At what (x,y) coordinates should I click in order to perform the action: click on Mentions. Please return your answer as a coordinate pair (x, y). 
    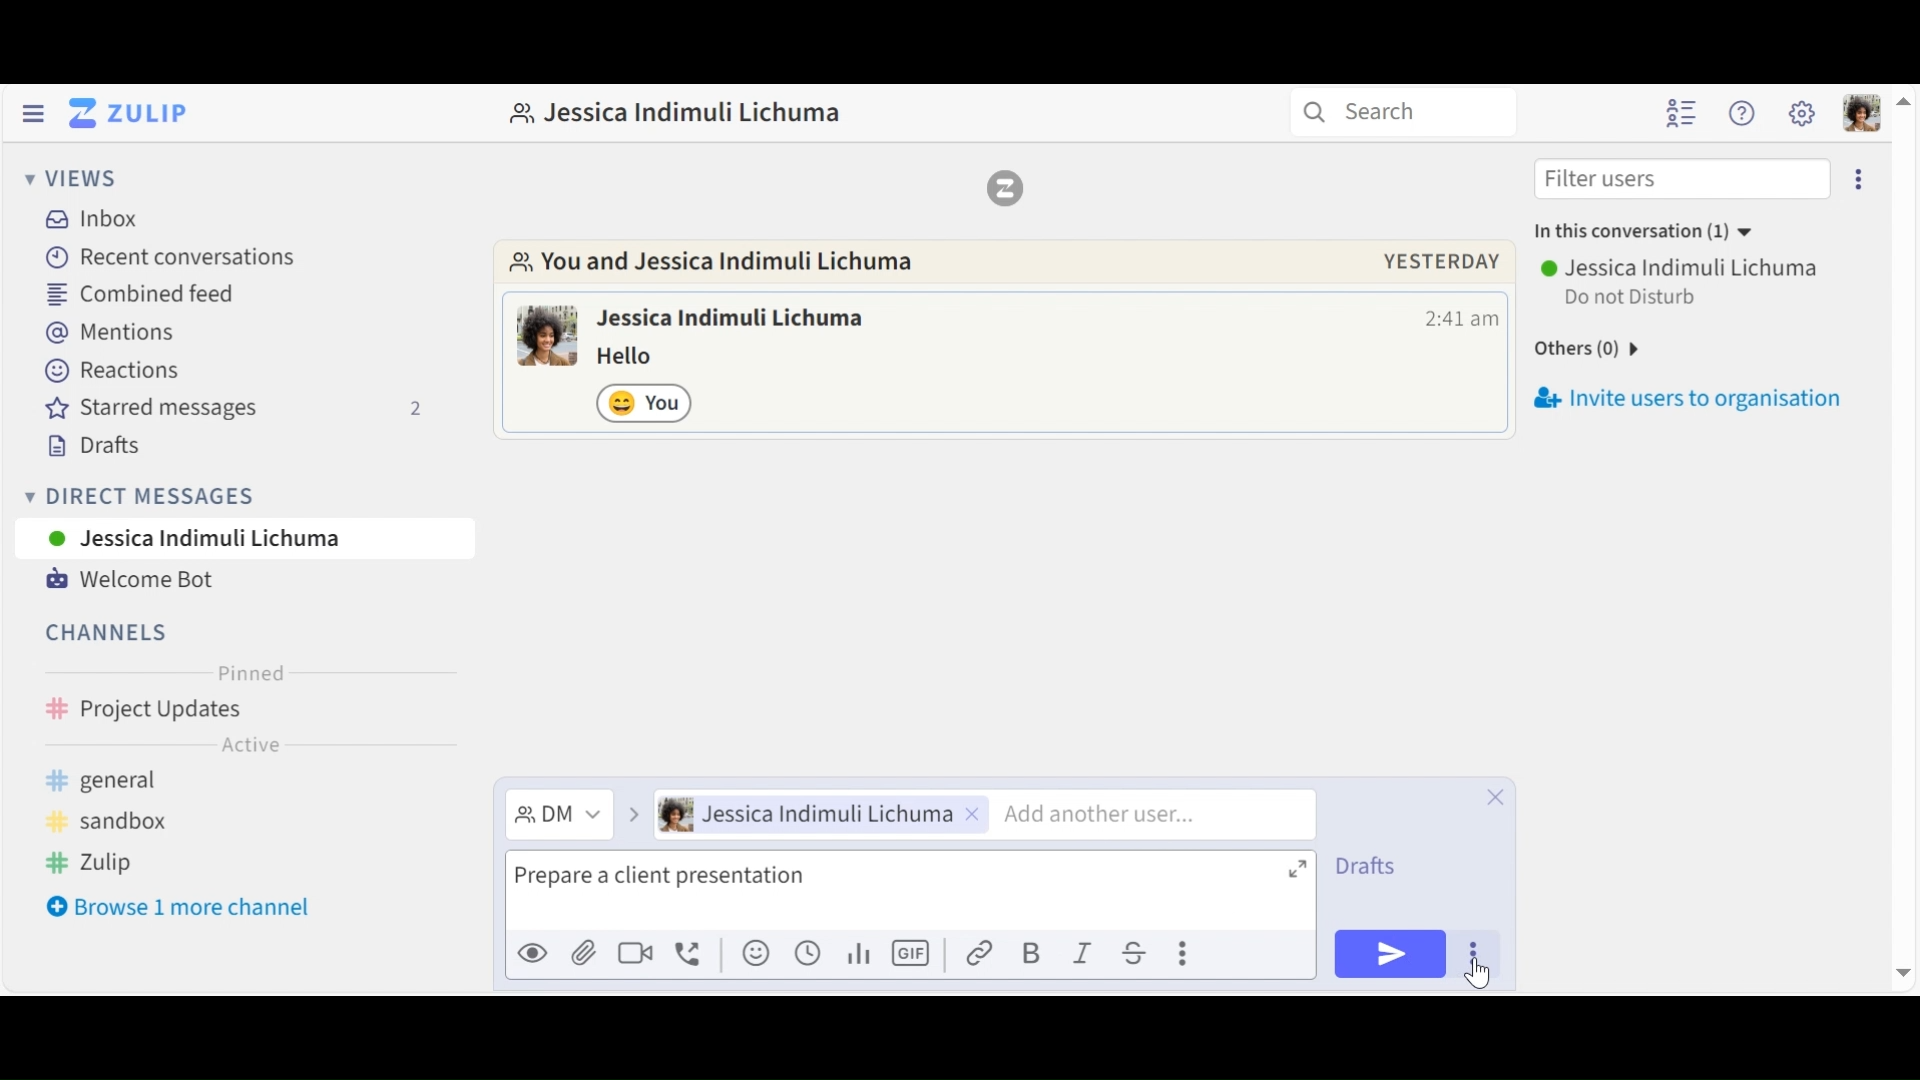
    Looking at the image, I should click on (113, 334).